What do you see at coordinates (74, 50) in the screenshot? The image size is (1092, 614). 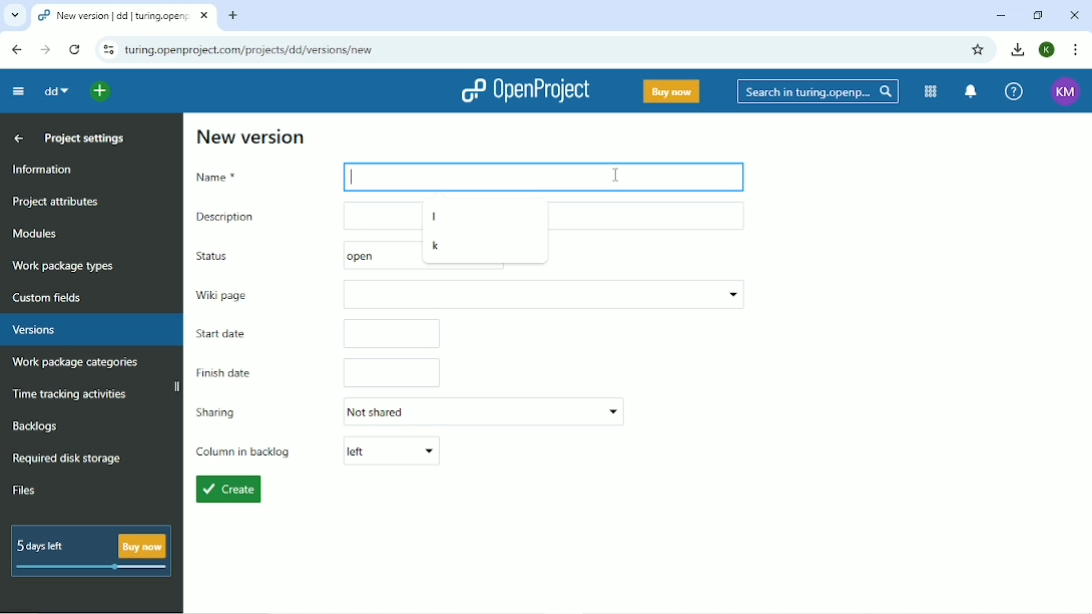 I see `Reload this page` at bounding box center [74, 50].